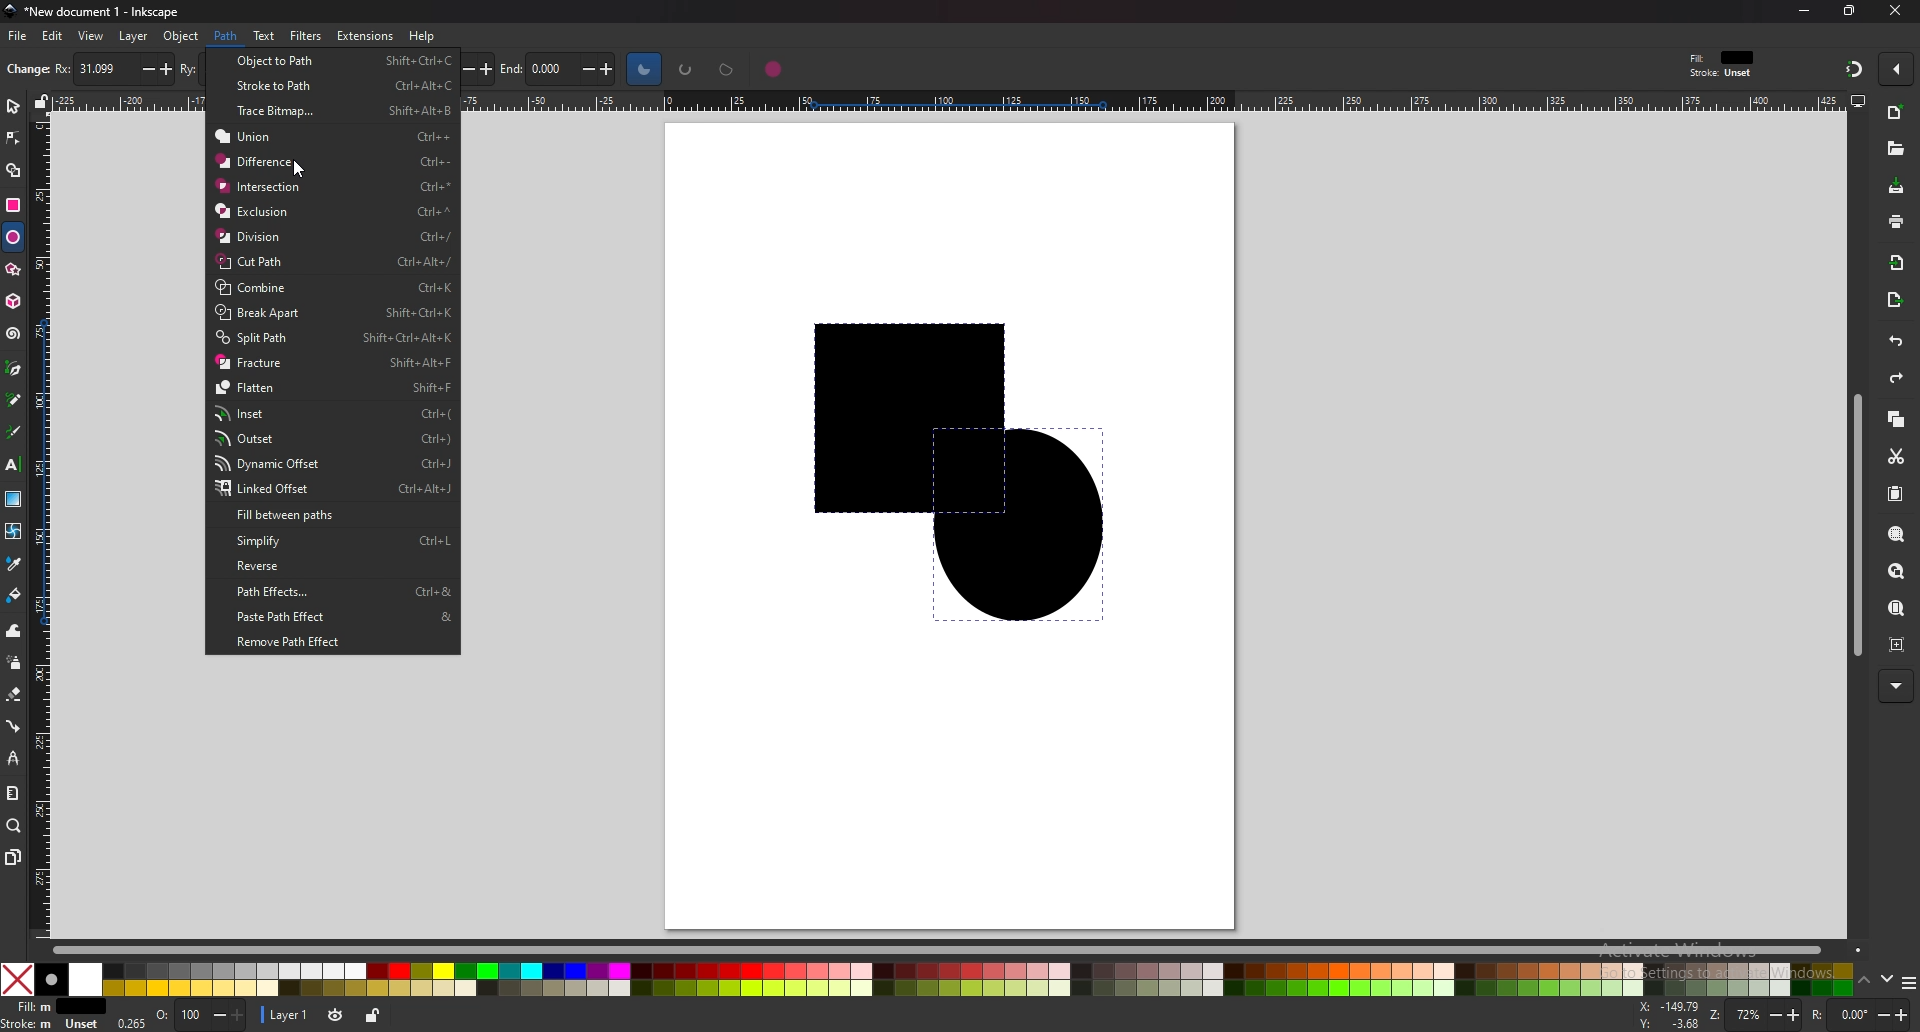 The height and width of the screenshot is (1032, 1920). I want to click on spray, so click(13, 663).